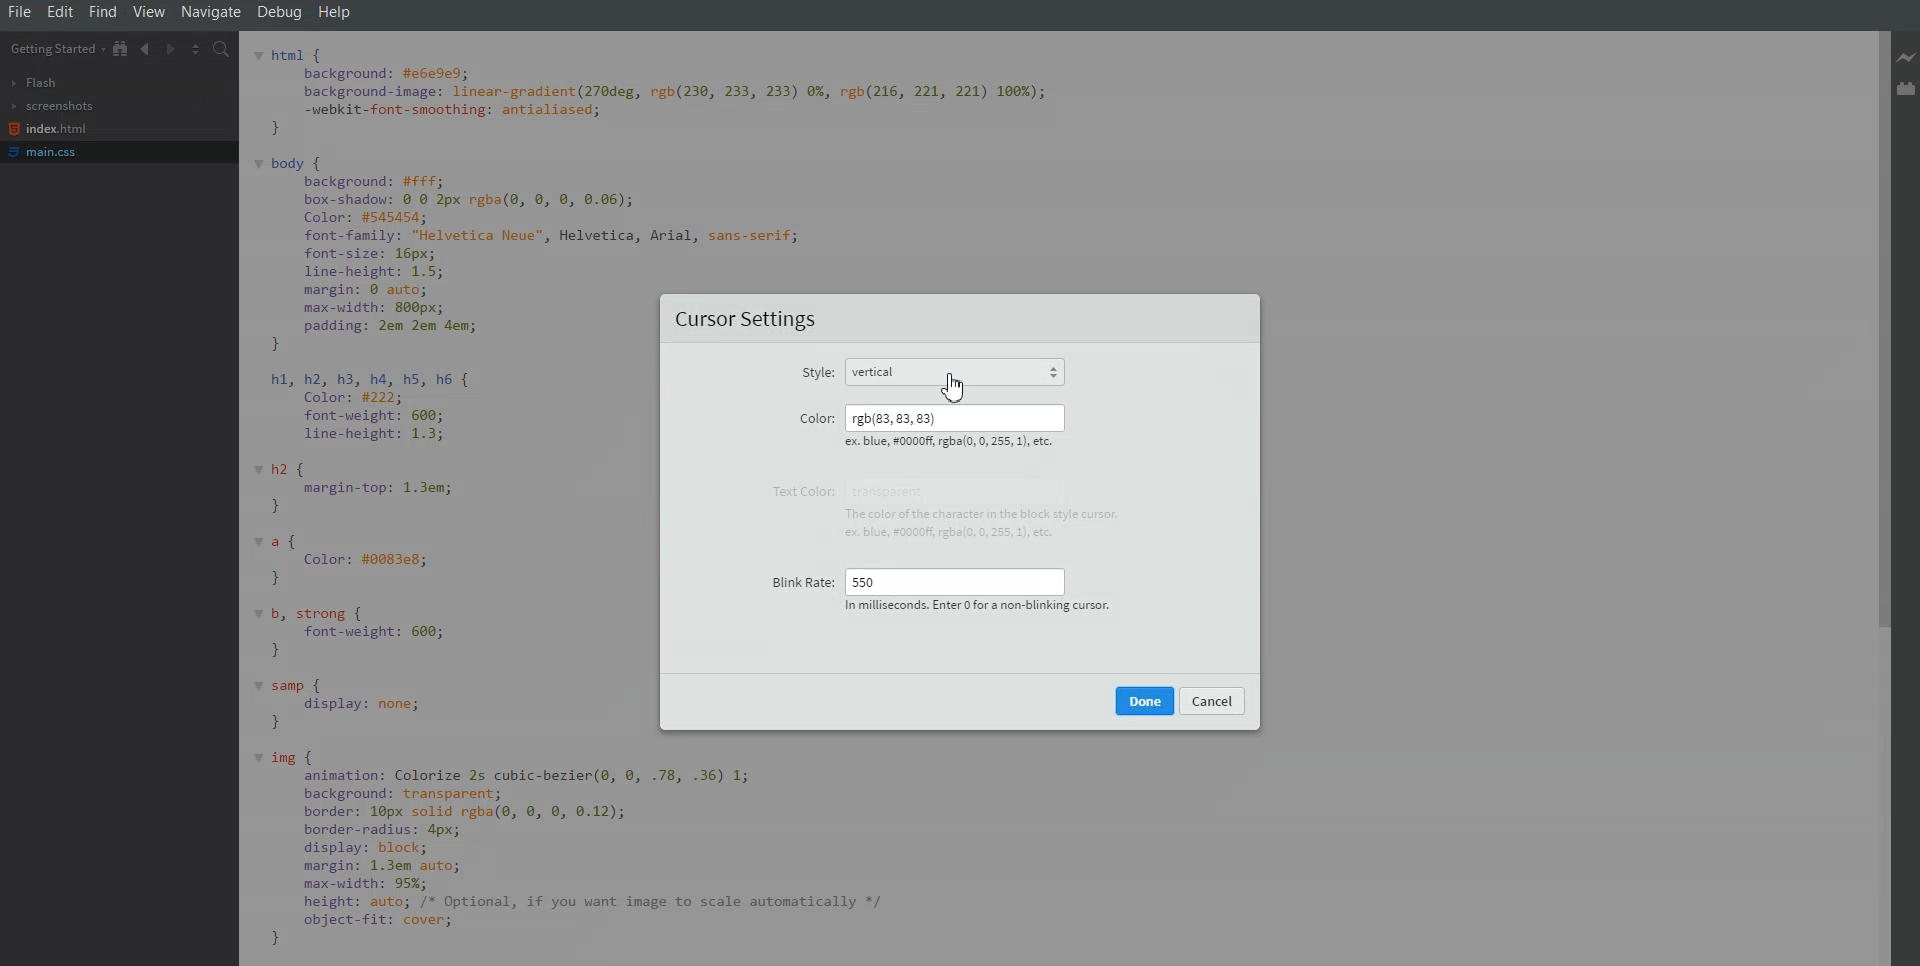 The image size is (1920, 966). Describe the element at coordinates (55, 48) in the screenshot. I see `Getting Started` at that location.